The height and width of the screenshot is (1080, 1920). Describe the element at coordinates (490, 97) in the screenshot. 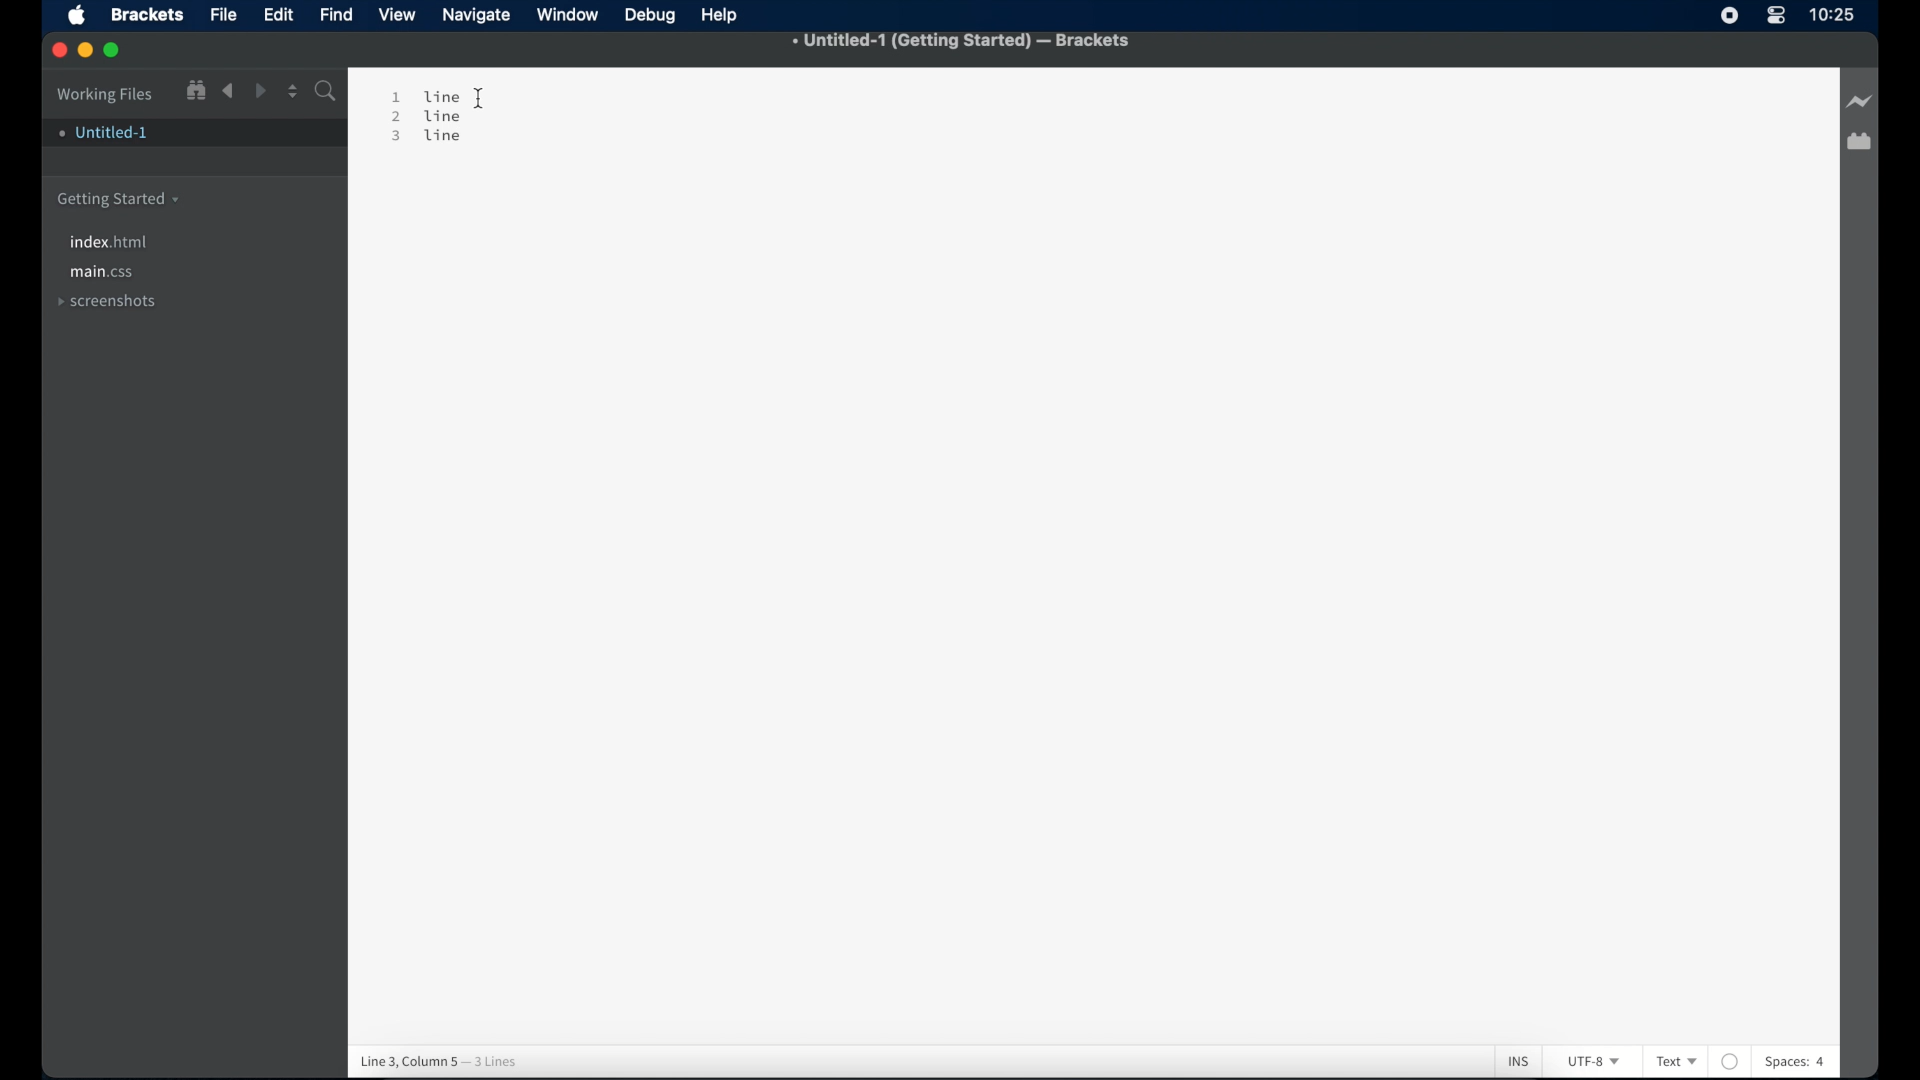

I see `I beam cursor` at that location.